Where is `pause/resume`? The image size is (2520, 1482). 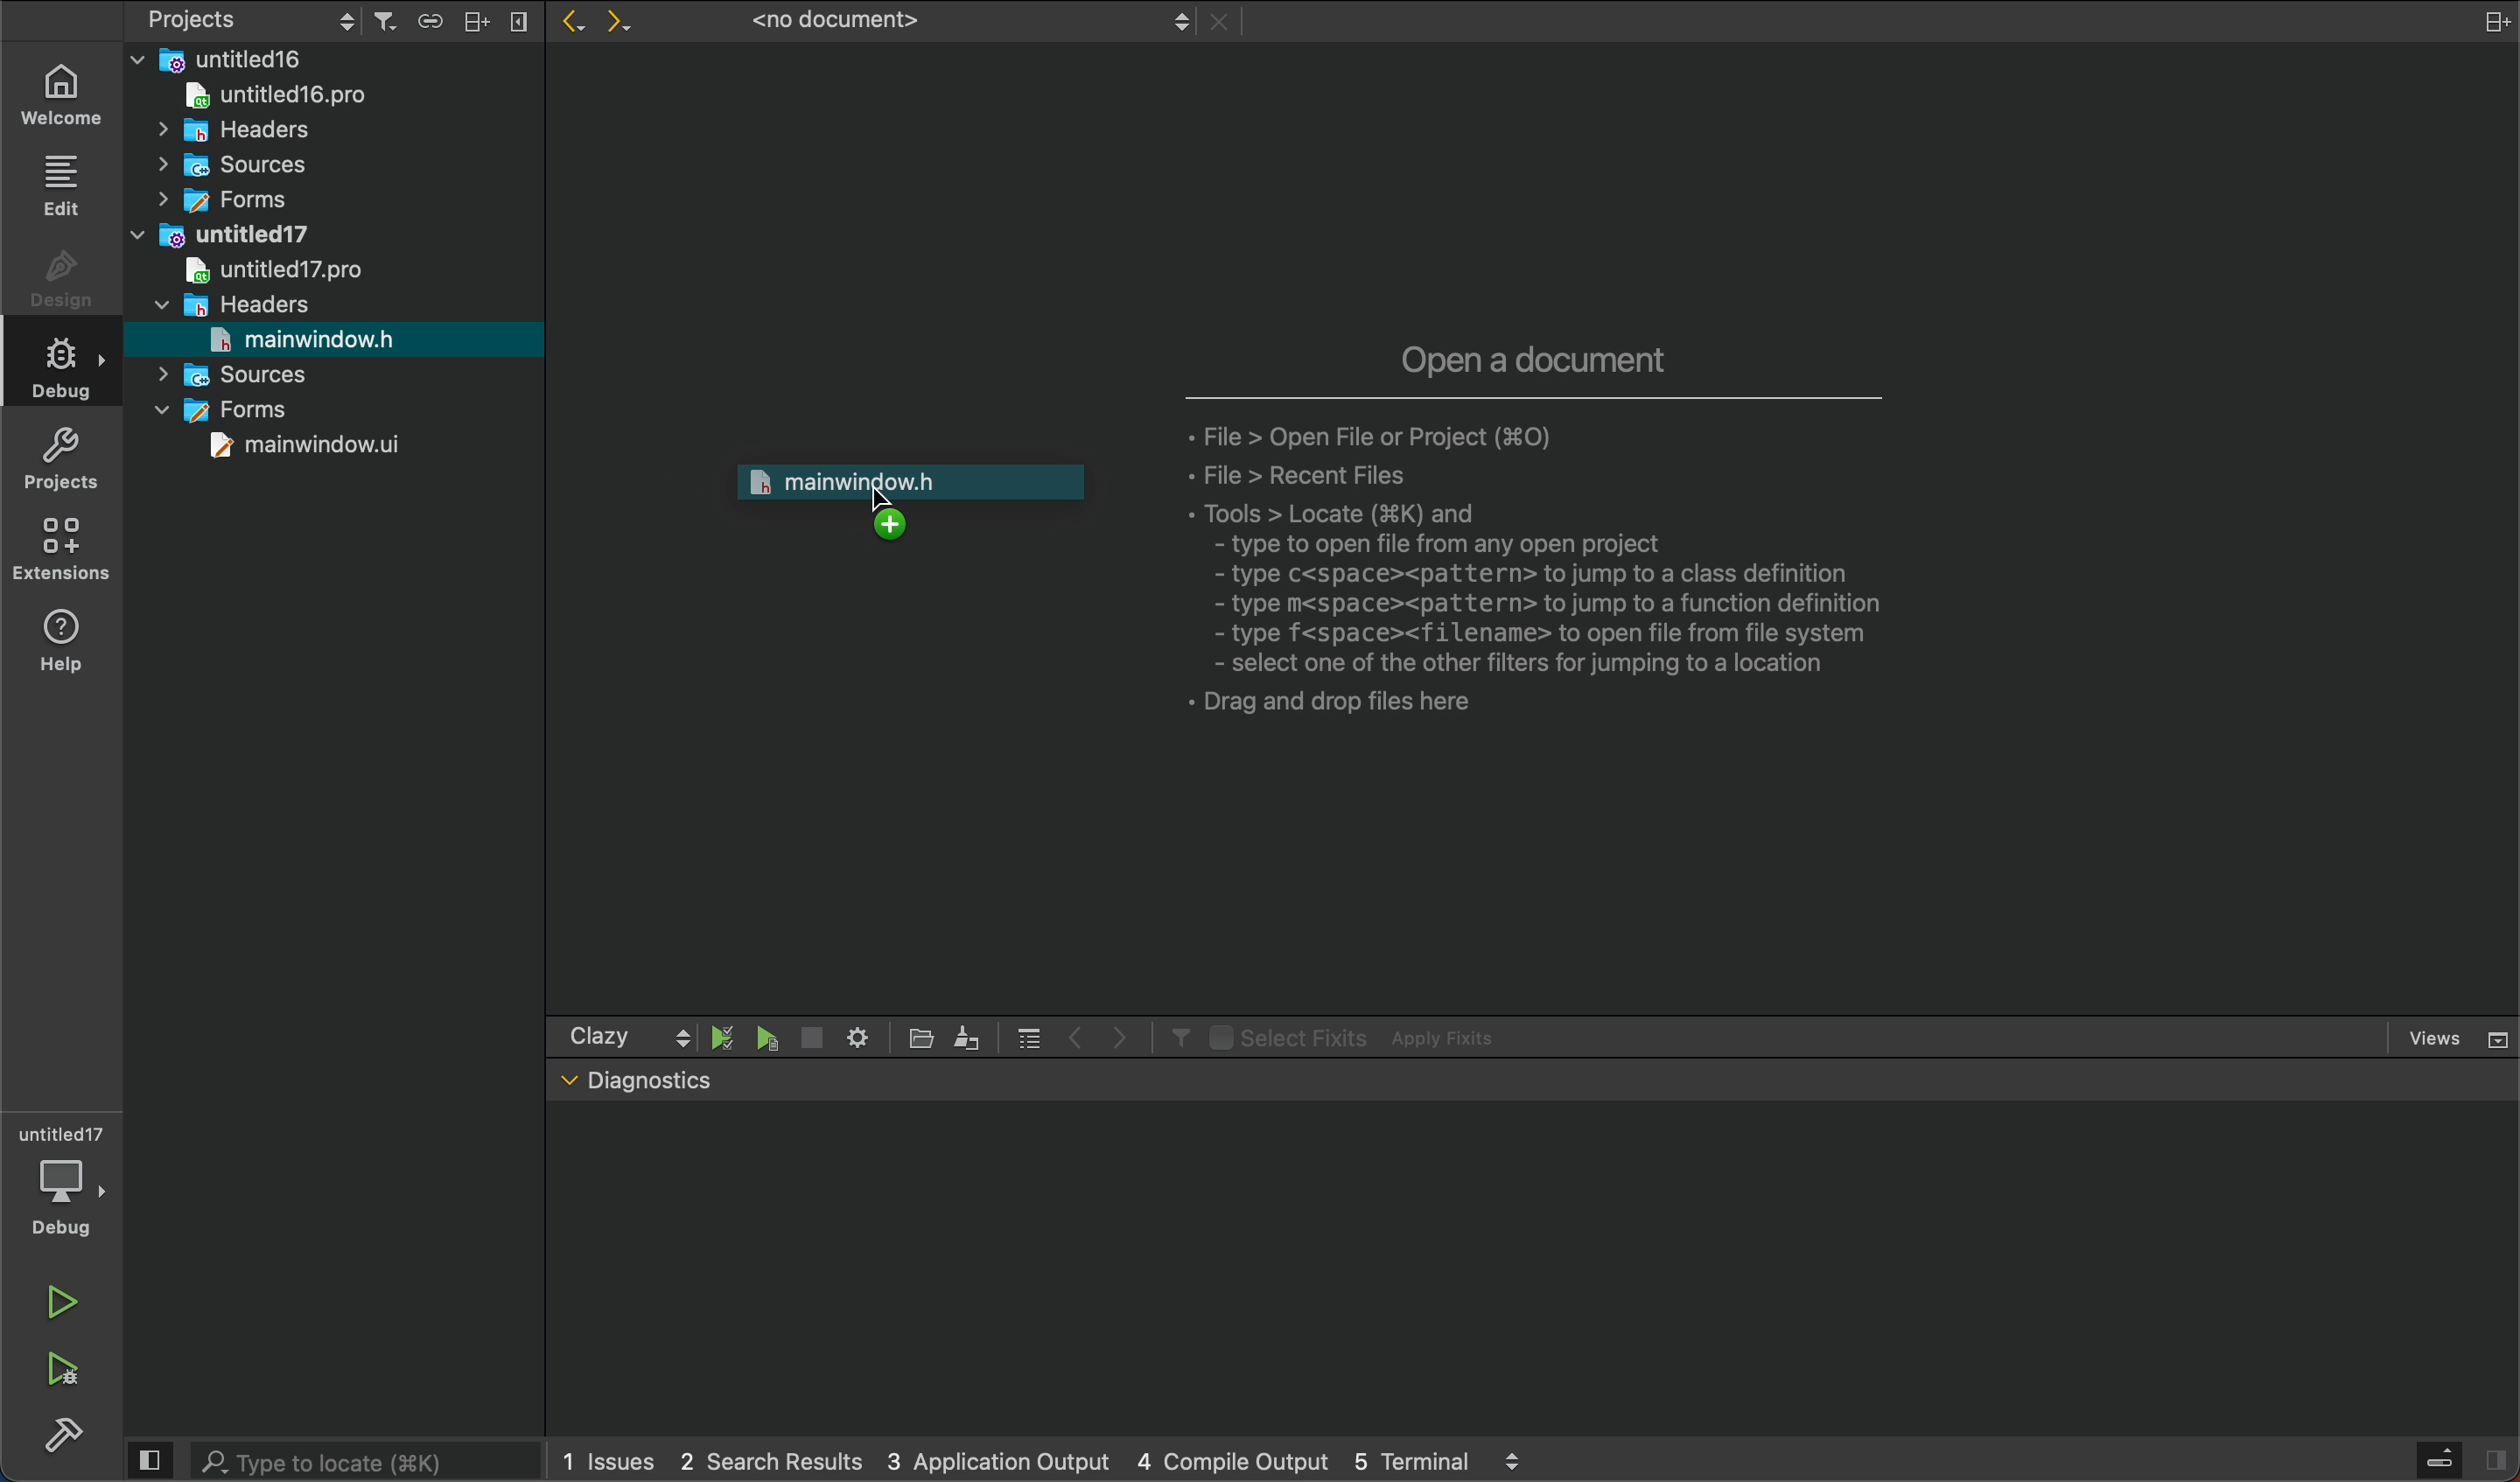
pause/resume is located at coordinates (724, 1036).